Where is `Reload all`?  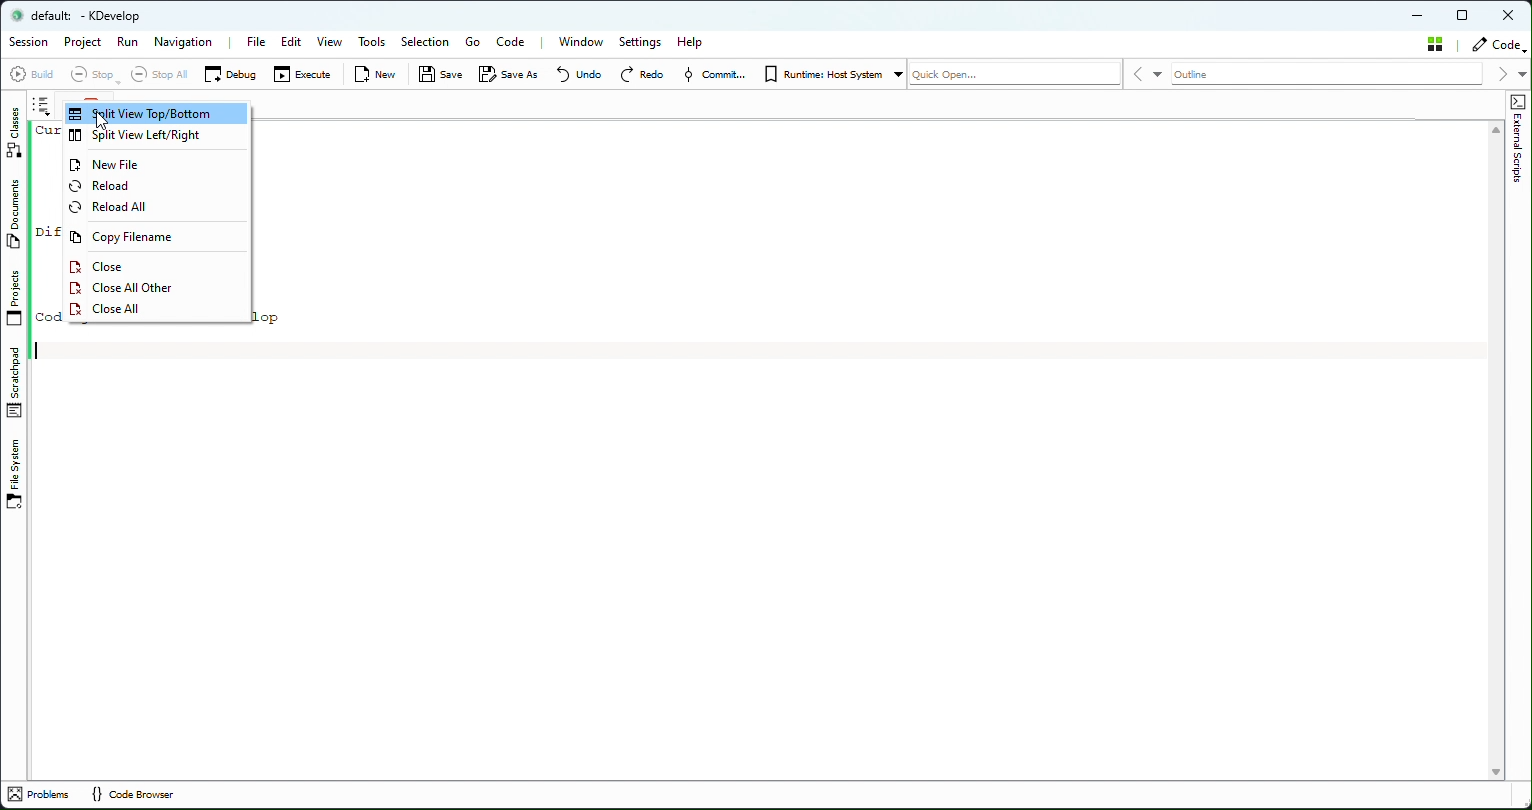
Reload all is located at coordinates (153, 210).